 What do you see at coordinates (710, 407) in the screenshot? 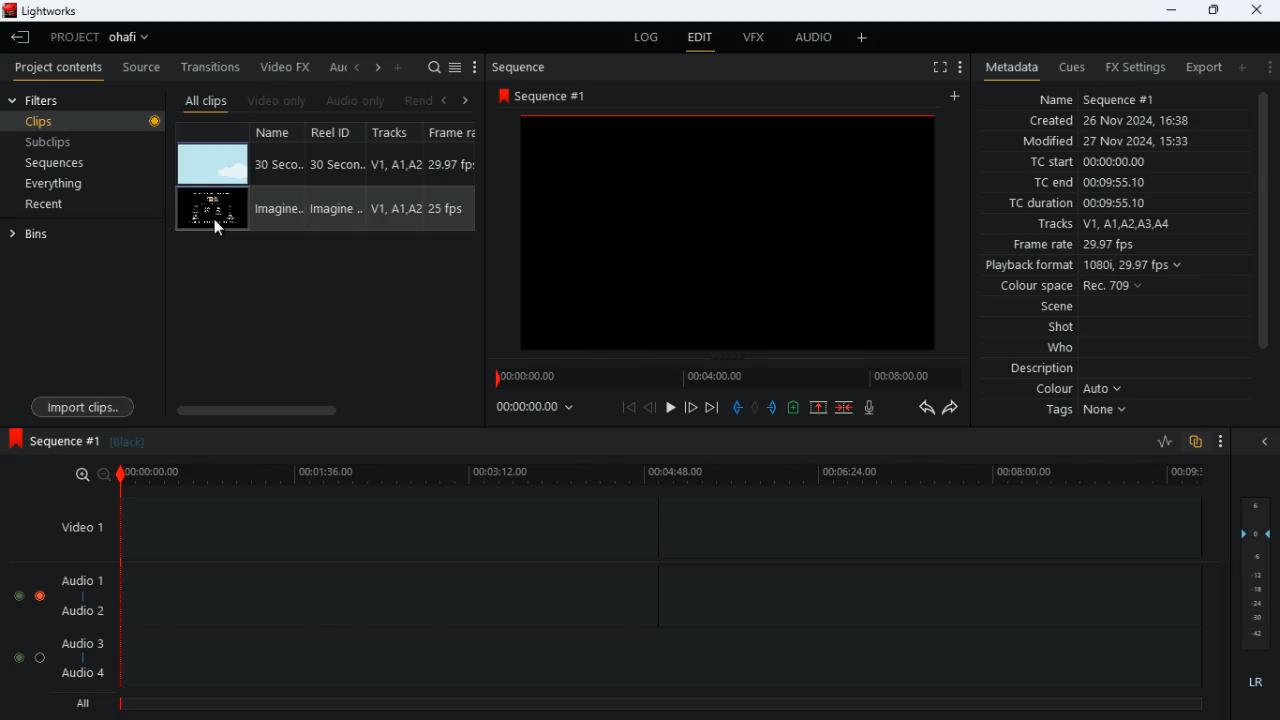
I see `end` at bounding box center [710, 407].